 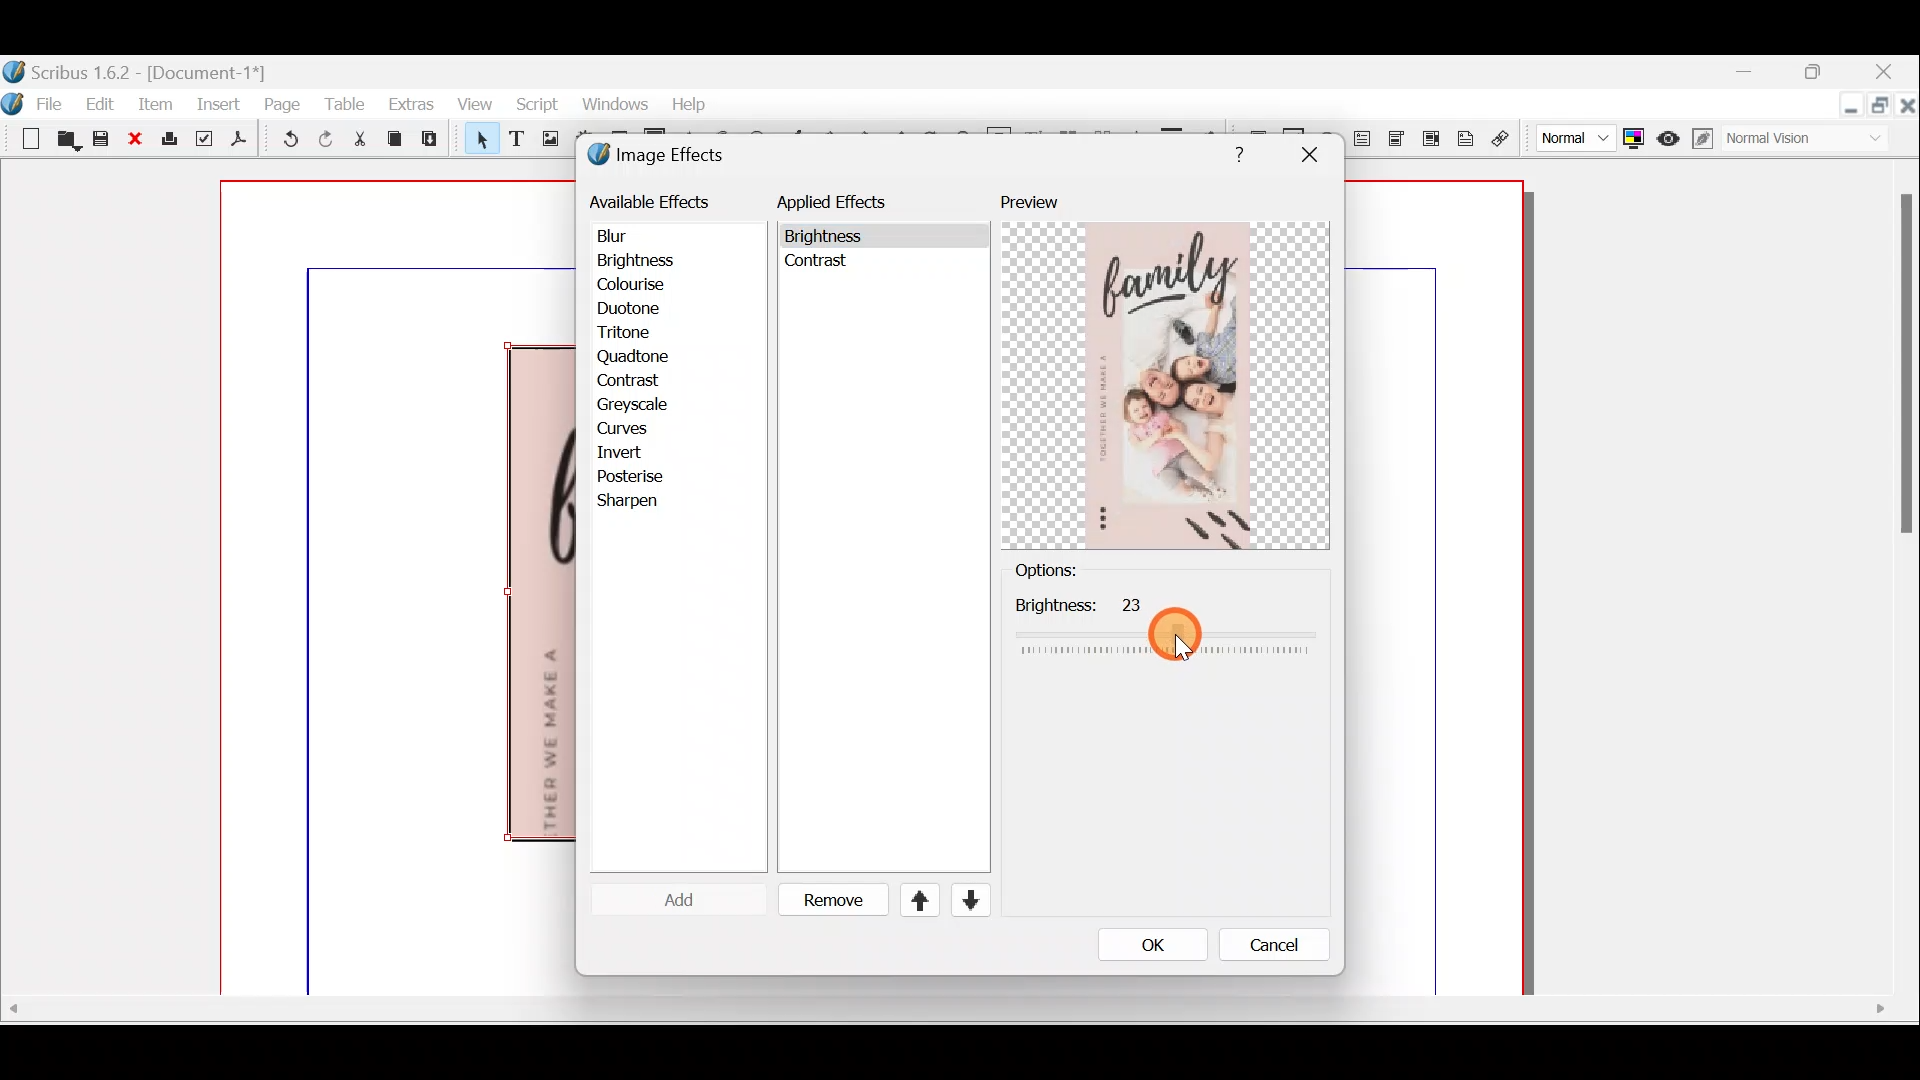 What do you see at coordinates (668, 157) in the screenshot?
I see `Image effects` at bounding box center [668, 157].